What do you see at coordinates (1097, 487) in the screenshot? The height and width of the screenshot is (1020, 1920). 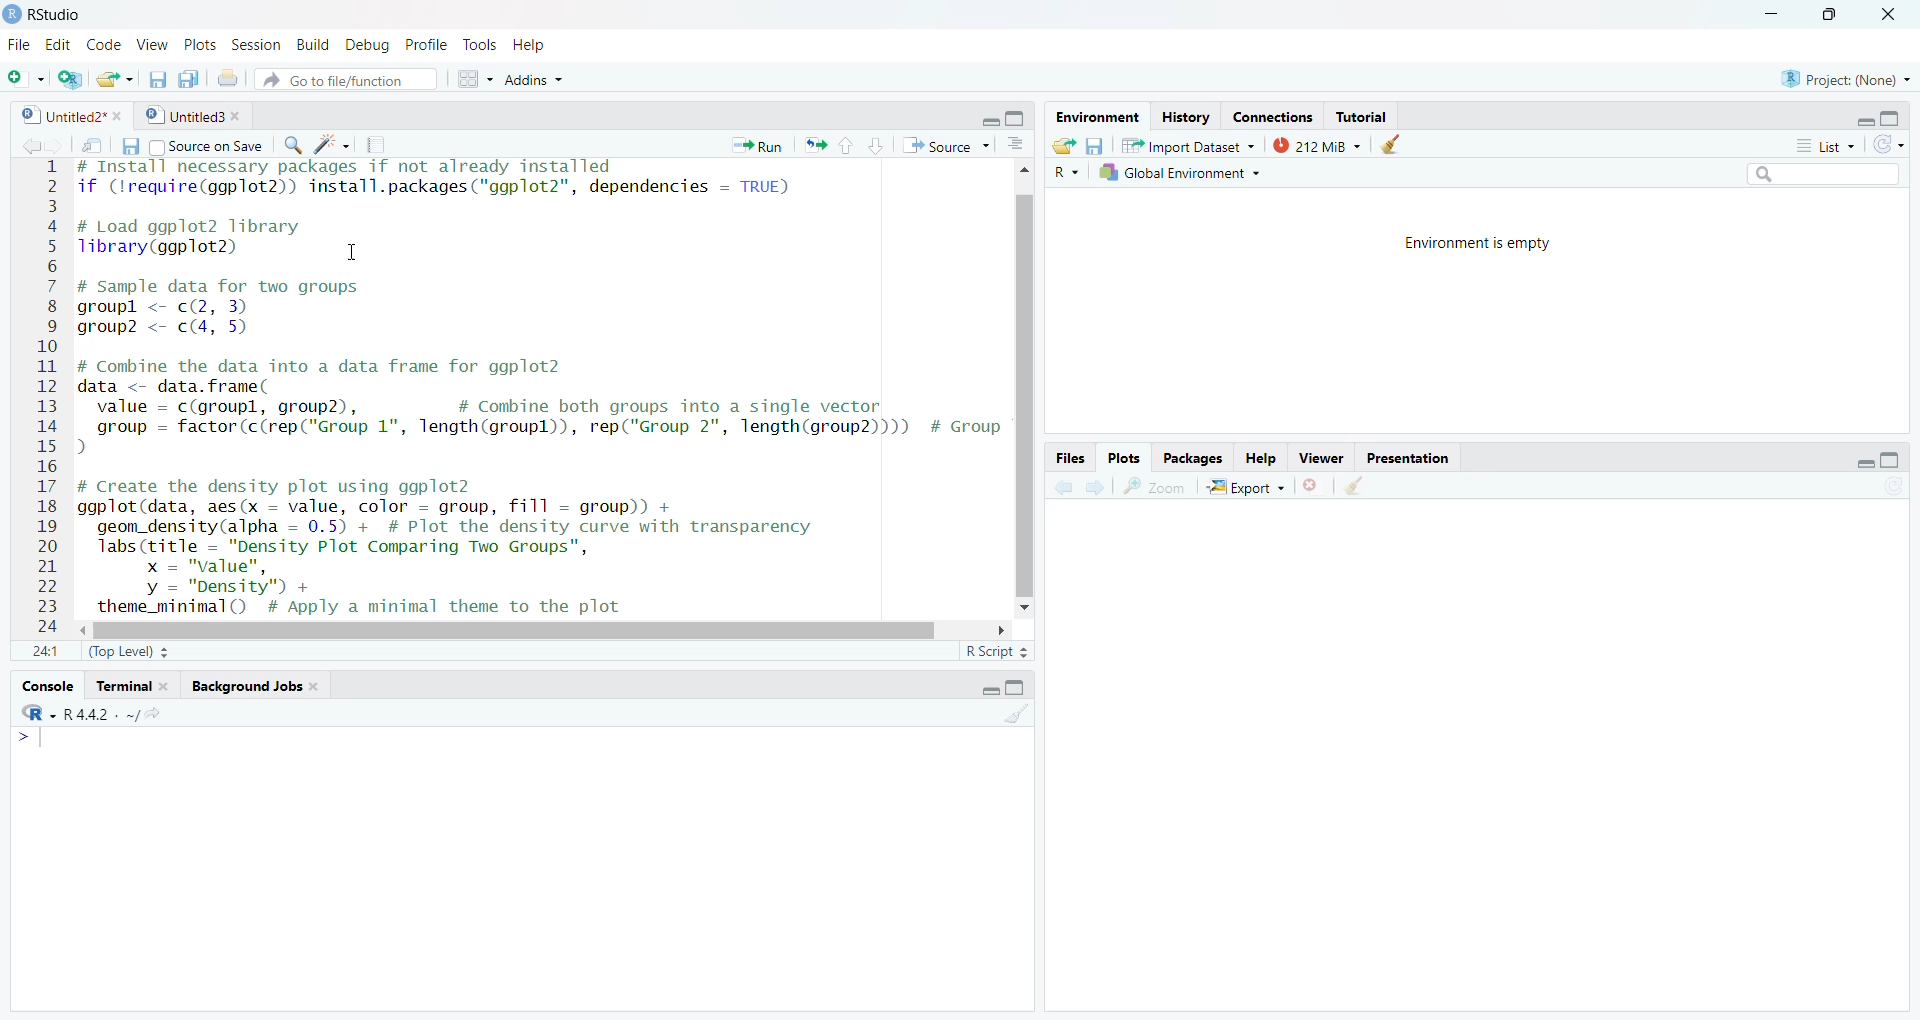 I see `next` at bounding box center [1097, 487].